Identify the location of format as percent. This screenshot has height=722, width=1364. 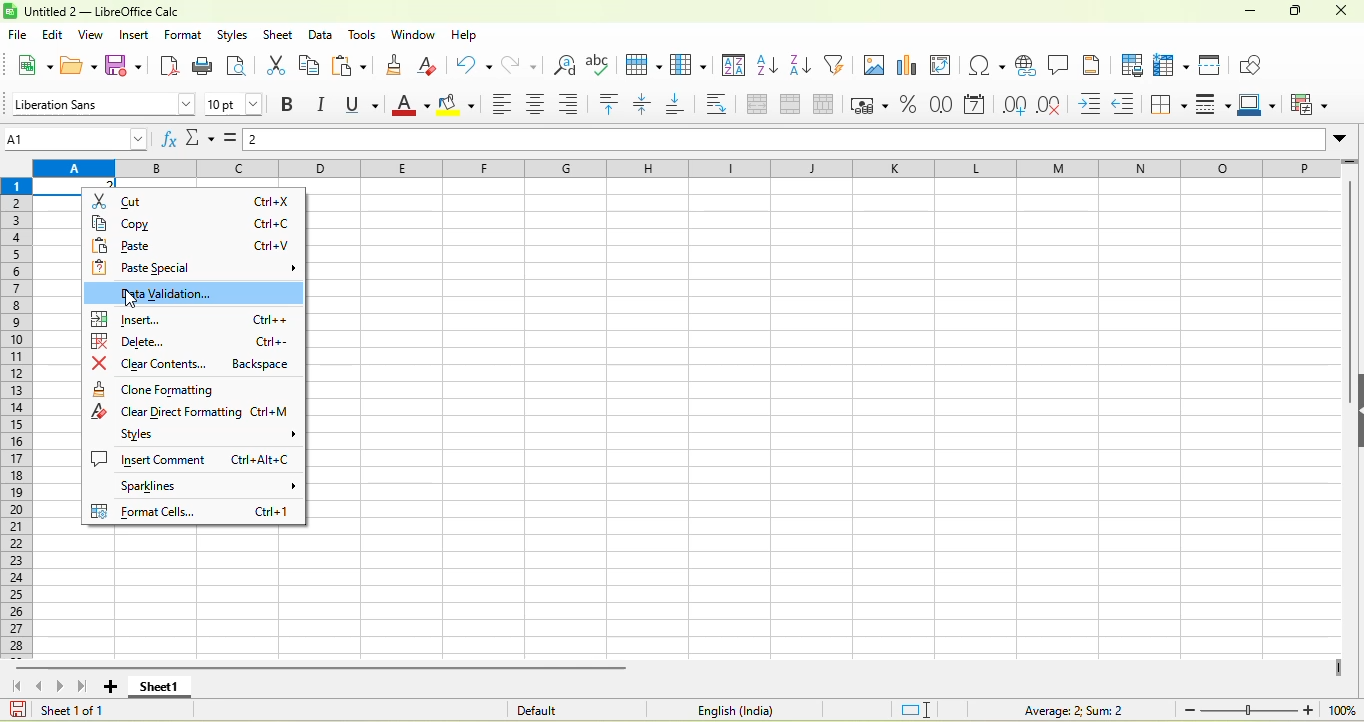
(912, 106).